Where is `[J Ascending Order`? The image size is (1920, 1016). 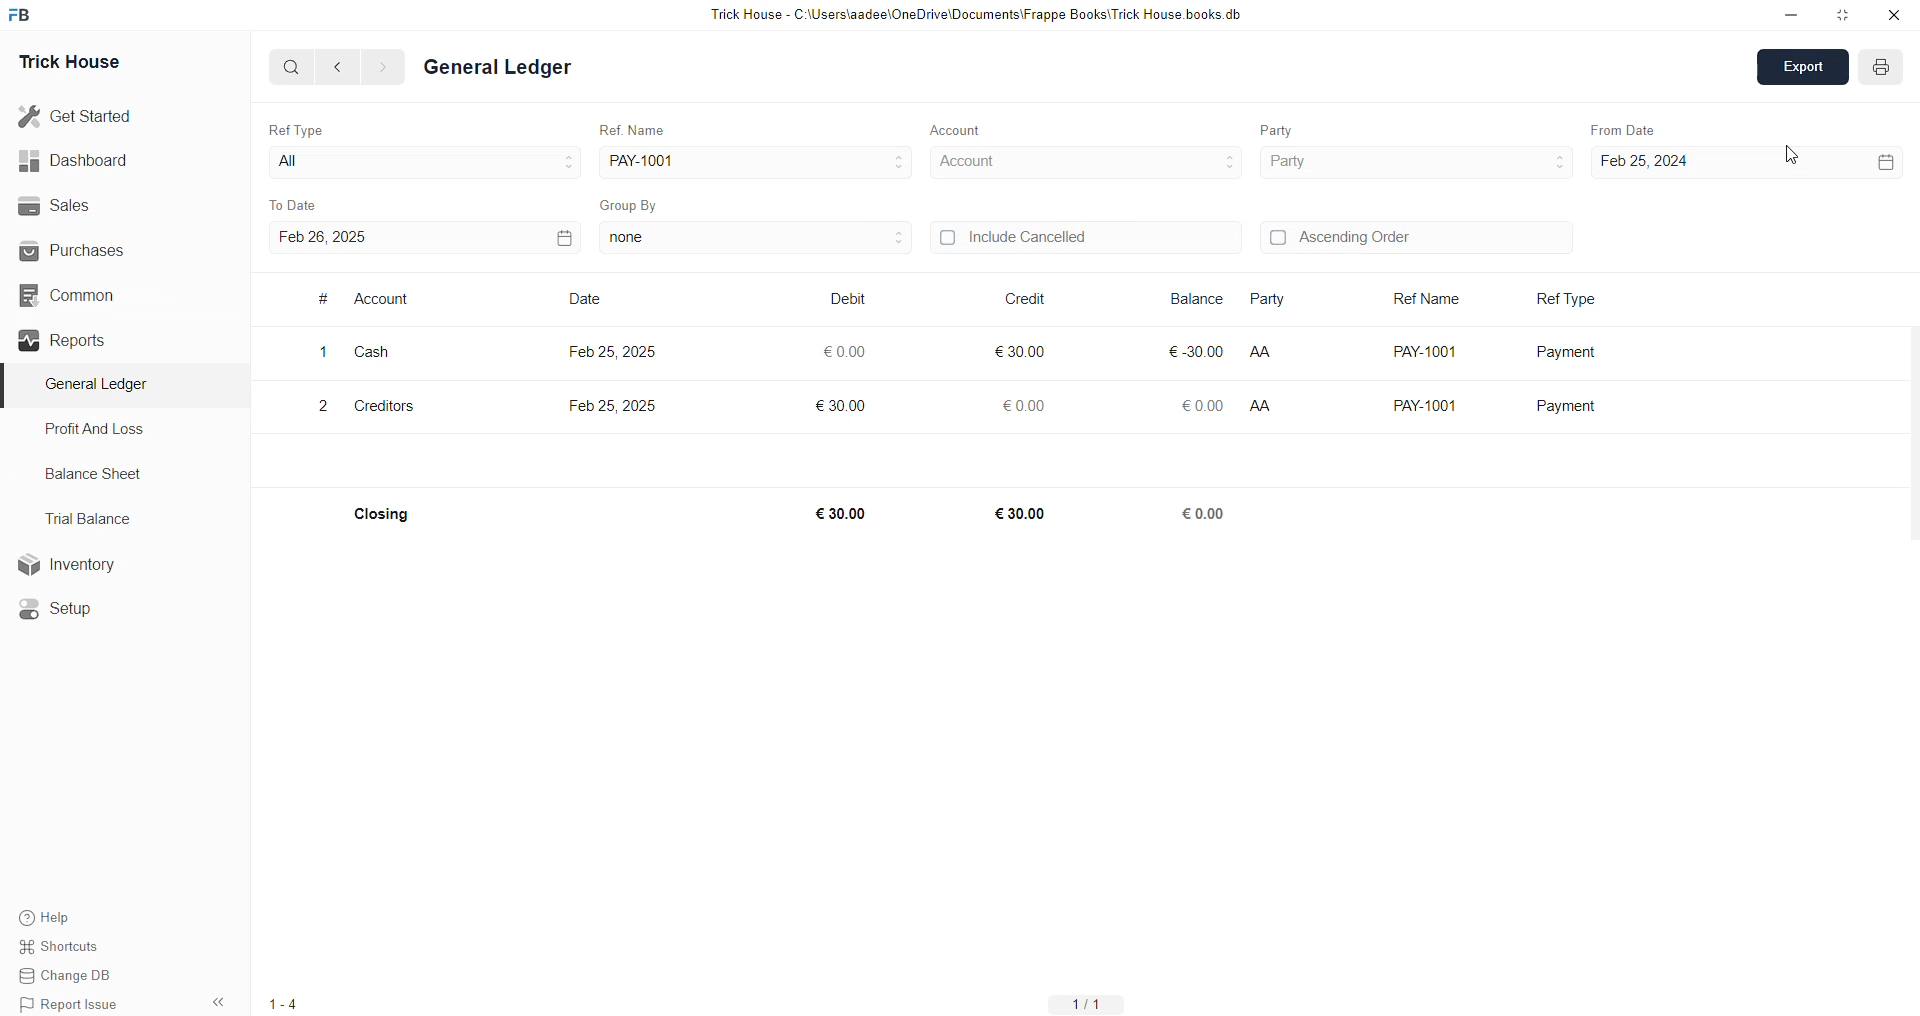 [J Ascending Order is located at coordinates (1415, 237).